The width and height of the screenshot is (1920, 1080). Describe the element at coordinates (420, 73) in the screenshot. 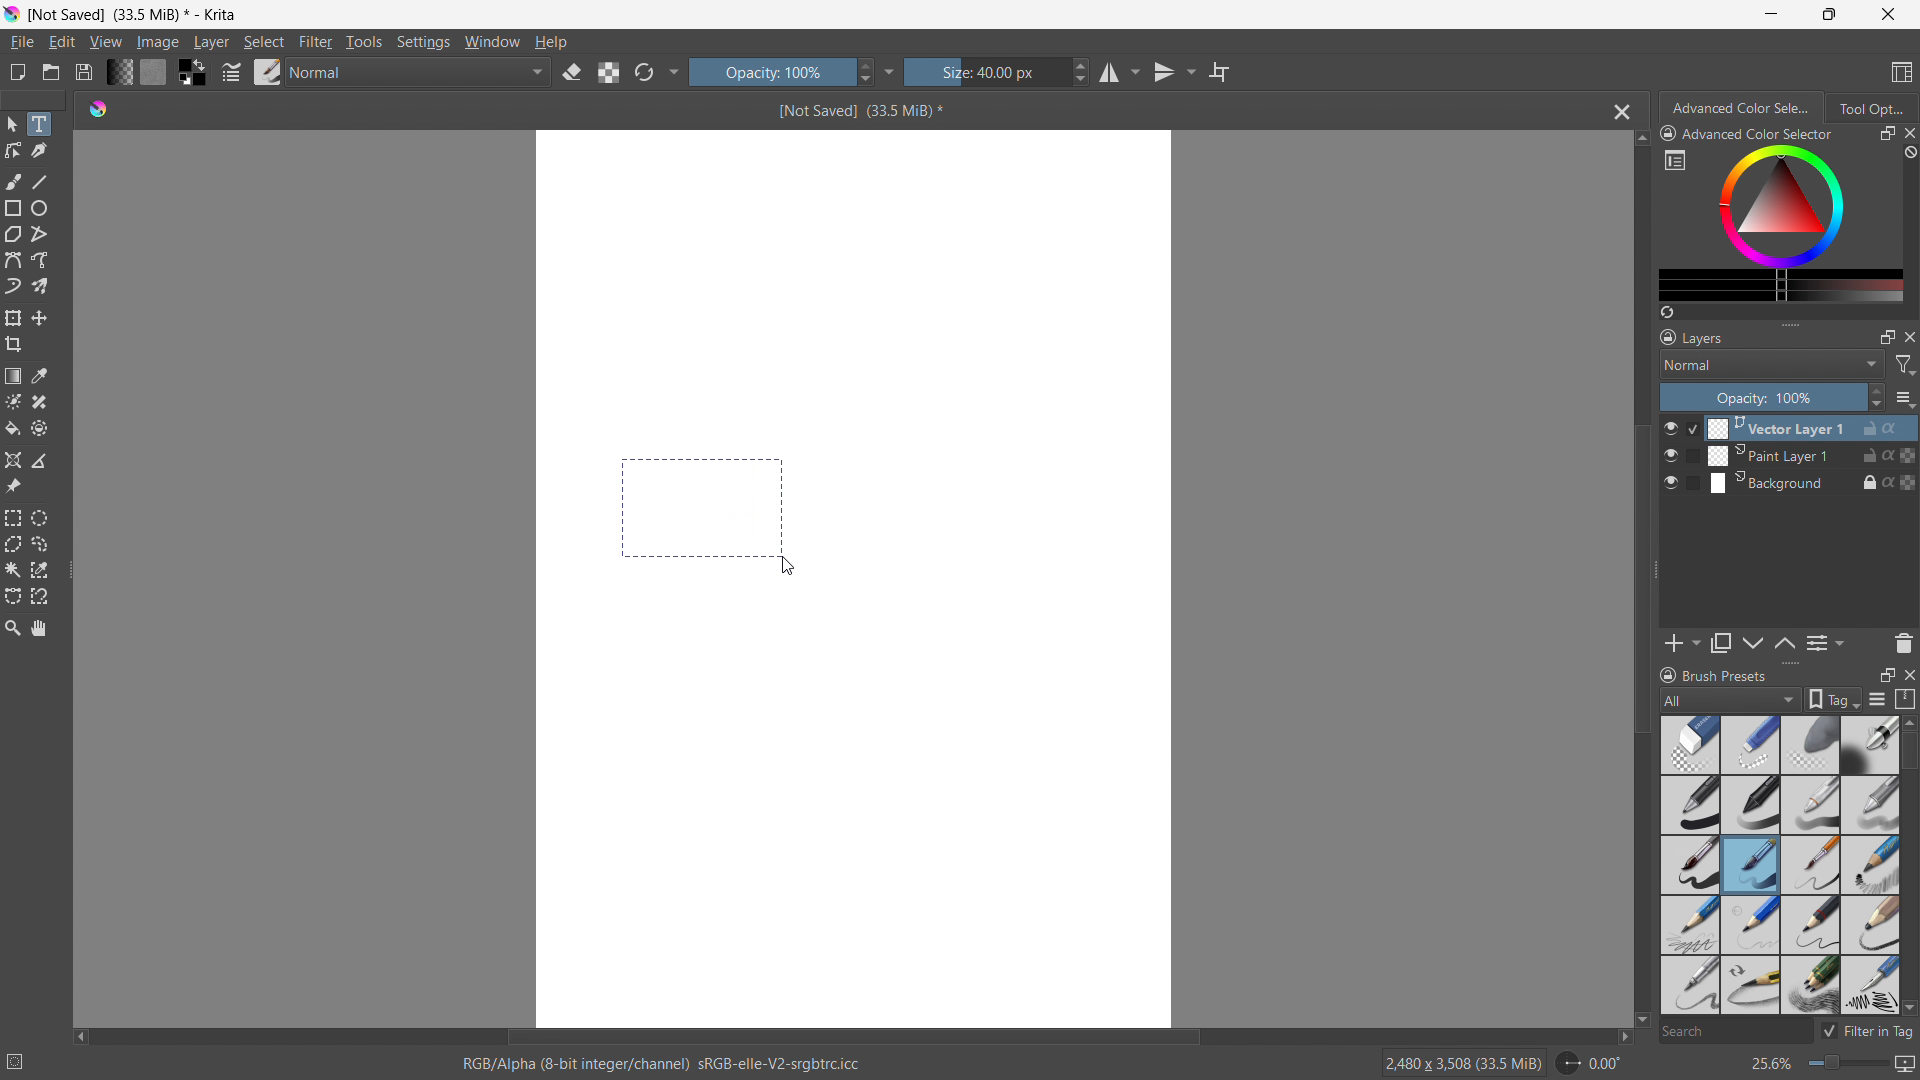

I see `blending mode` at that location.